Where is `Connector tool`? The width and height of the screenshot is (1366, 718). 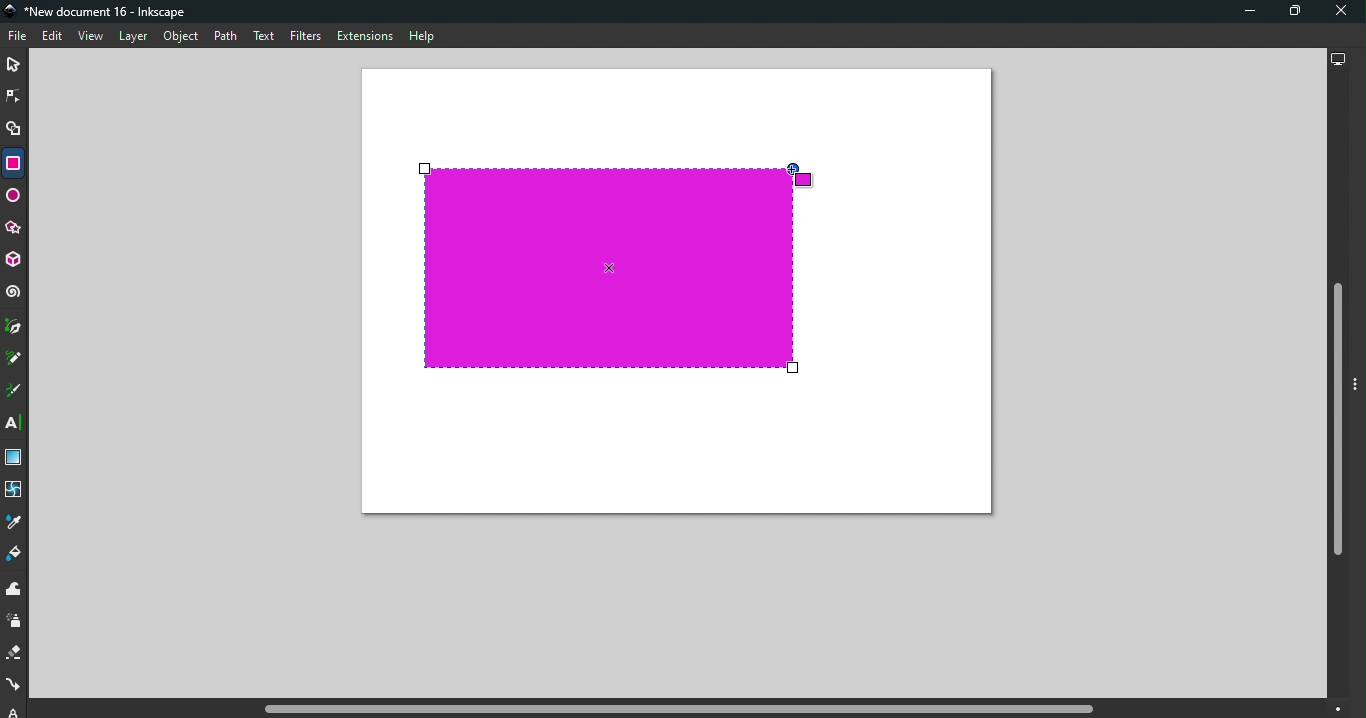
Connector tool is located at coordinates (14, 686).